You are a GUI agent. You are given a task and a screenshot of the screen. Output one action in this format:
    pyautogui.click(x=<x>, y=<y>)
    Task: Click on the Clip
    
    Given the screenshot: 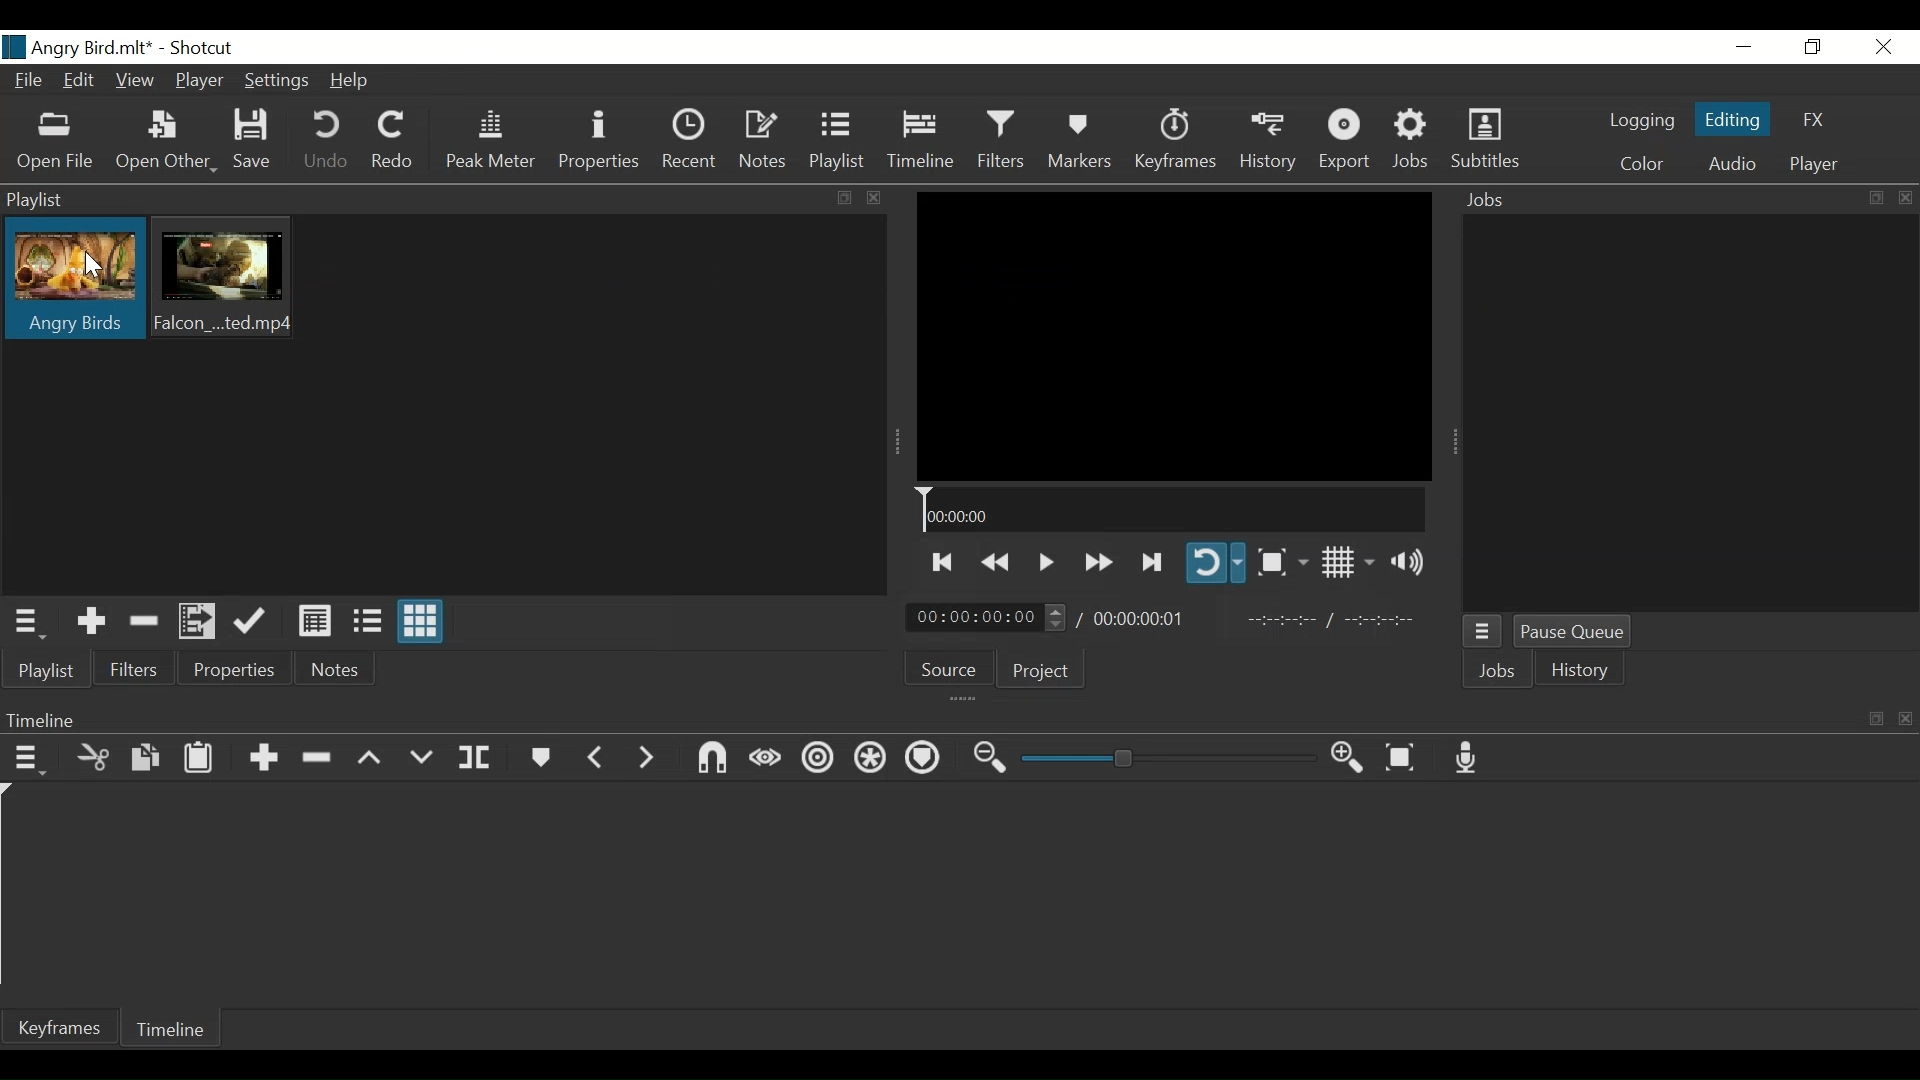 What is the action you would take?
    pyautogui.click(x=74, y=281)
    